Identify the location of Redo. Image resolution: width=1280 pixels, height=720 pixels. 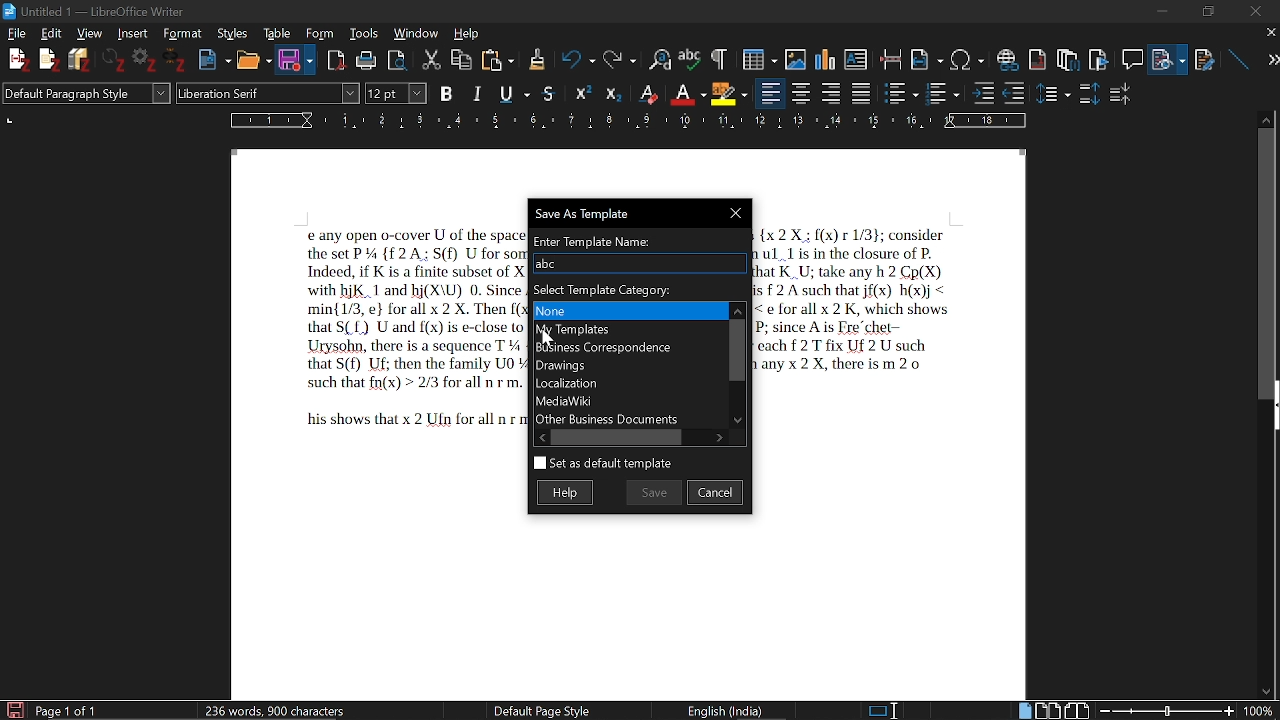
(617, 58).